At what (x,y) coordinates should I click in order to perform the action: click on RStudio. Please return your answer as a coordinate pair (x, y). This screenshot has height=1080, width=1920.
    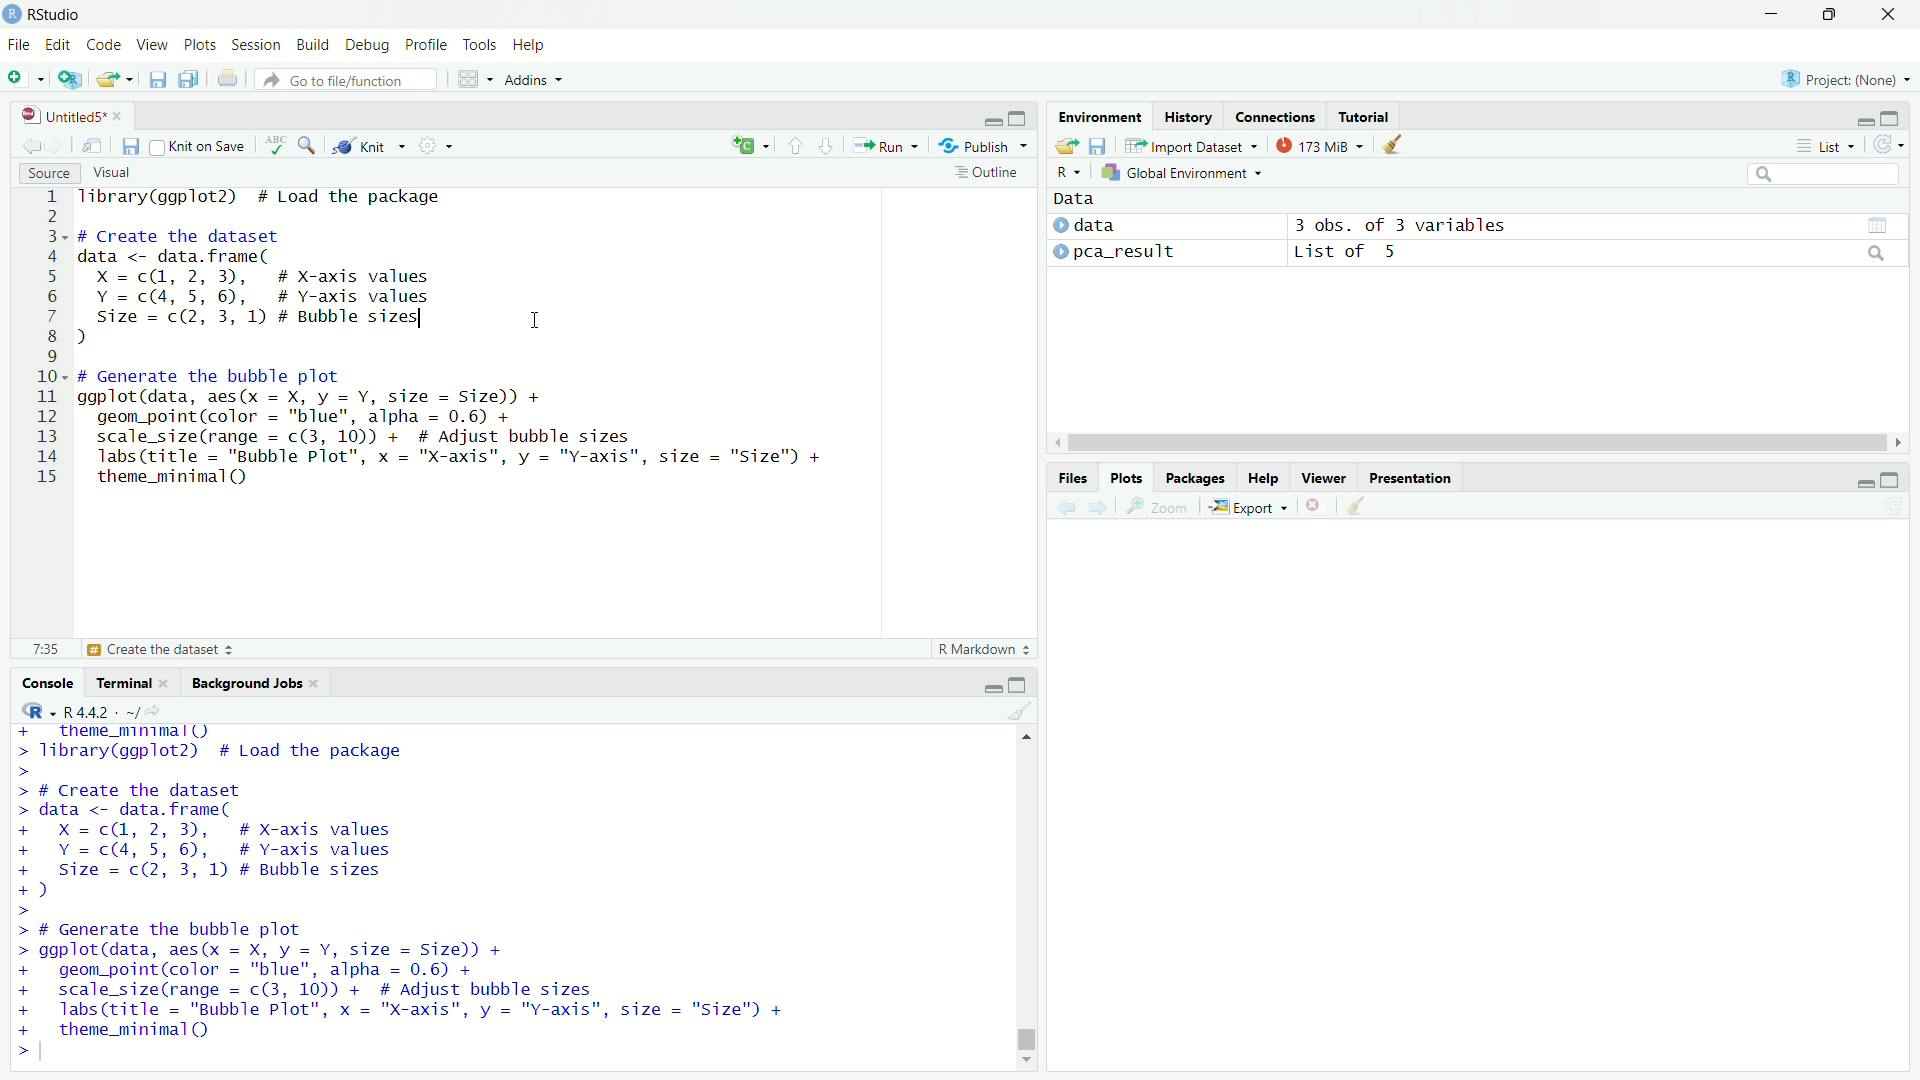
    Looking at the image, I should click on (56, 15).